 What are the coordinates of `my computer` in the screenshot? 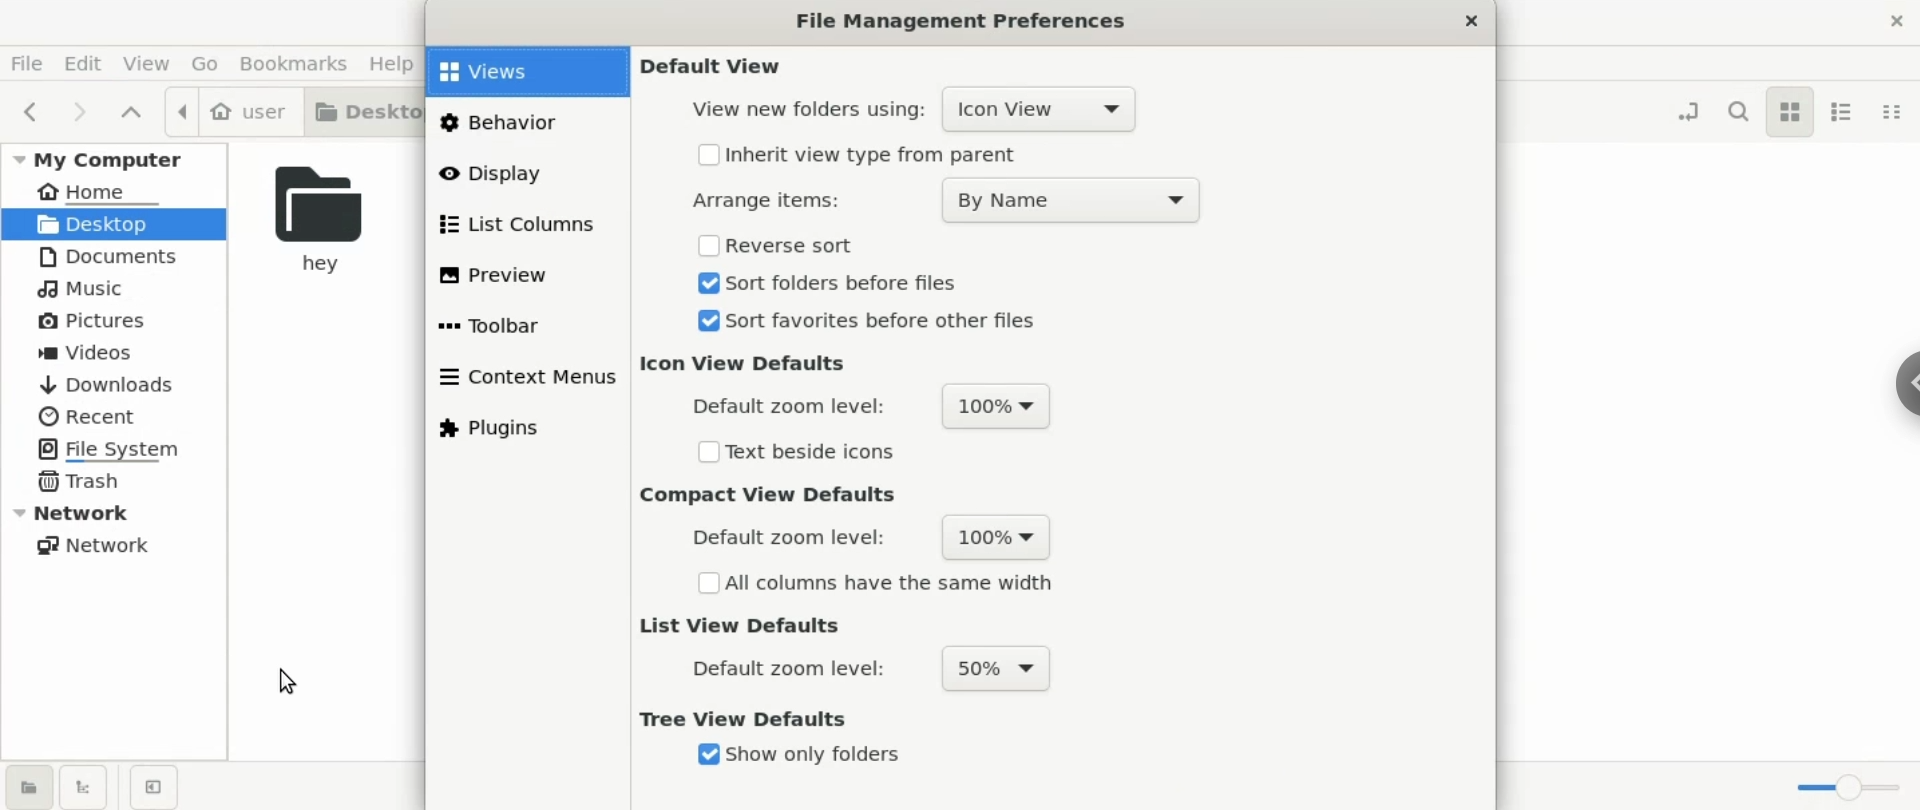 It's located at (109, 156).